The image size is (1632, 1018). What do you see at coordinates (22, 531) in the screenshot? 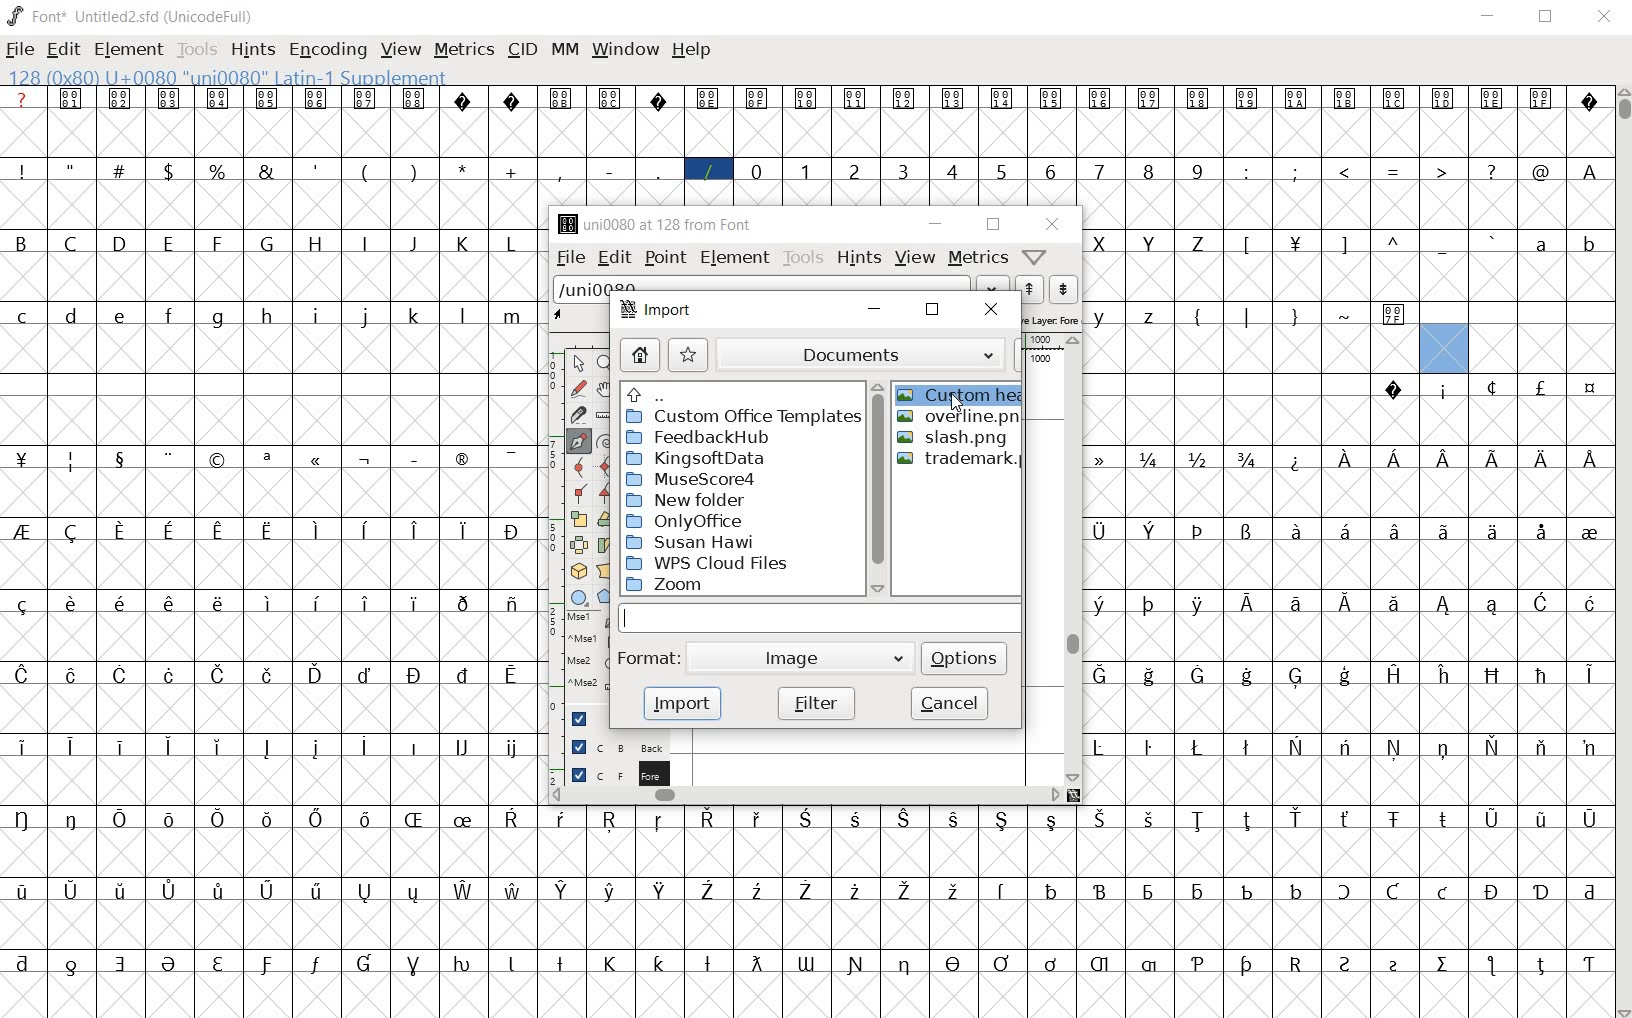
I see `glyph` at bounding box center [22, 531].